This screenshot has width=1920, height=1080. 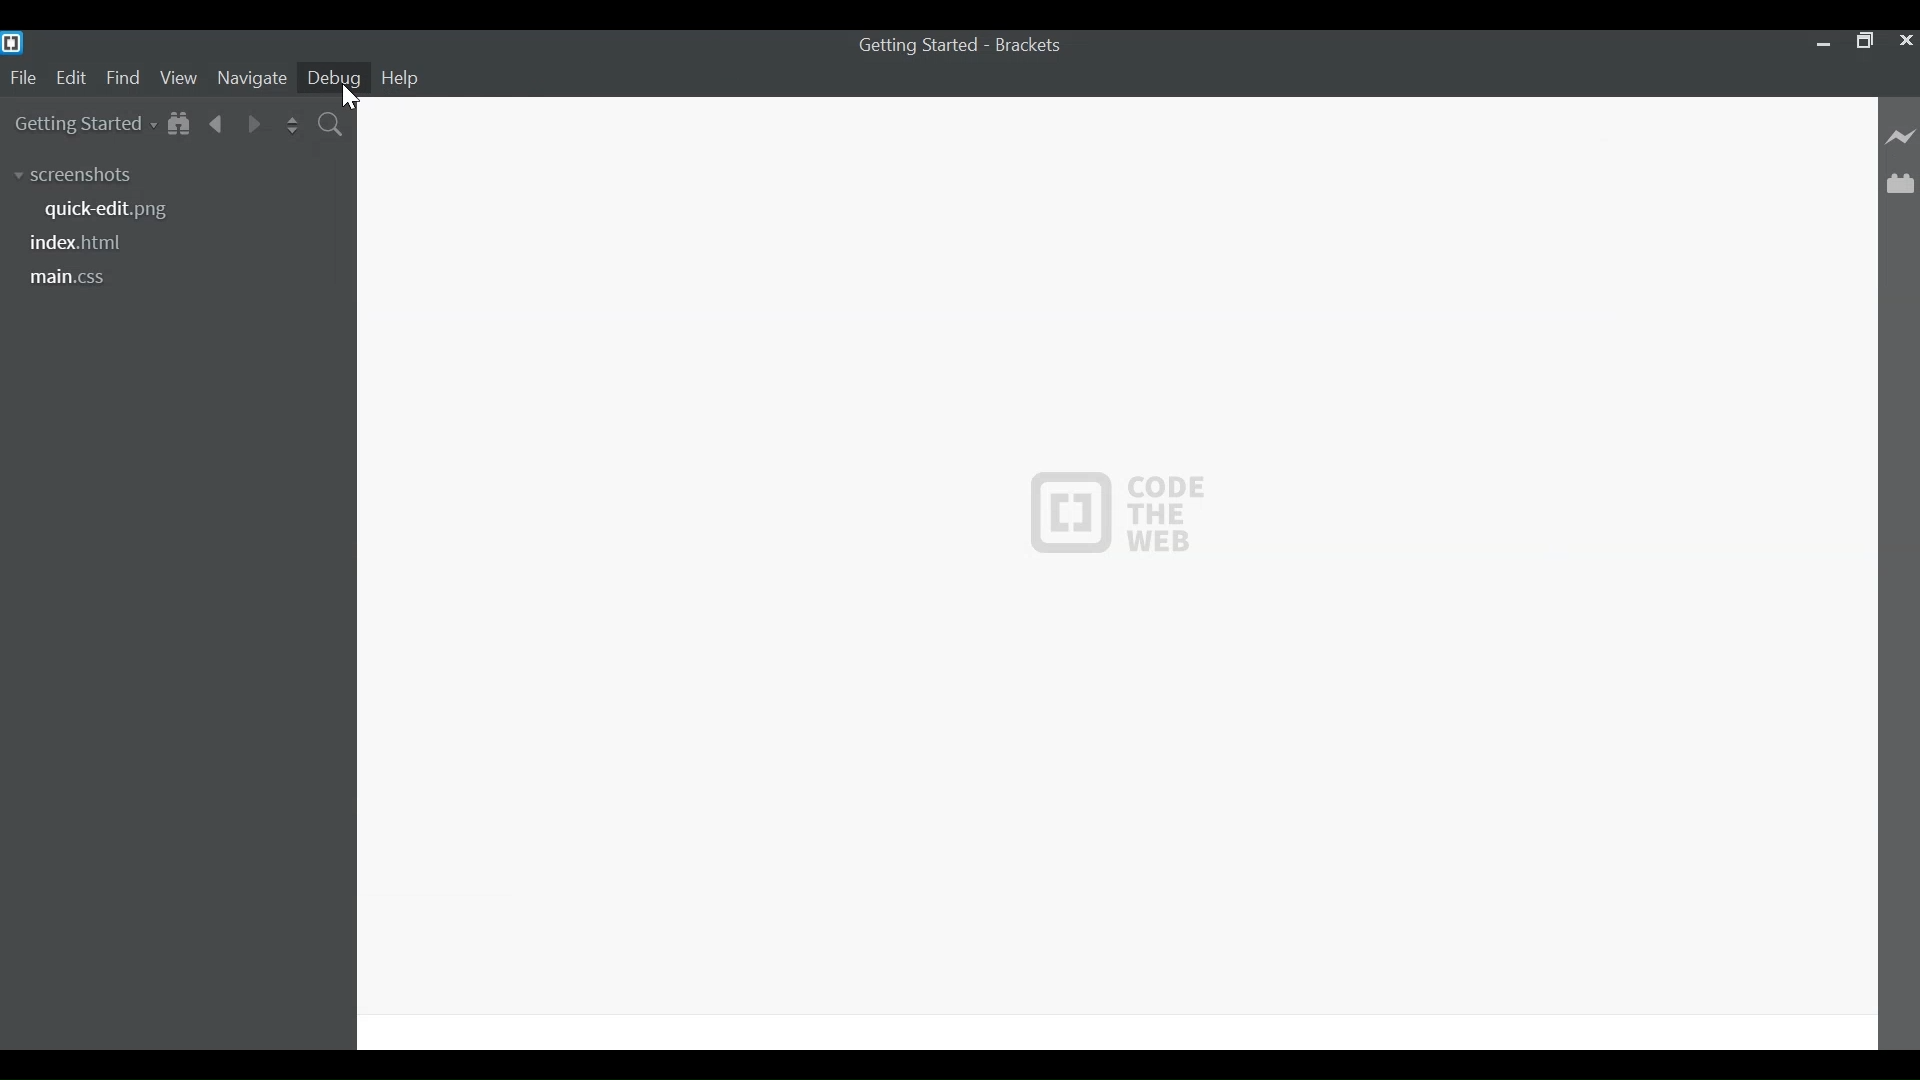 What do you see at coordinates (178, 124) in the screenshot?
I see `Show in File tree` at bounding box center [178, 124].